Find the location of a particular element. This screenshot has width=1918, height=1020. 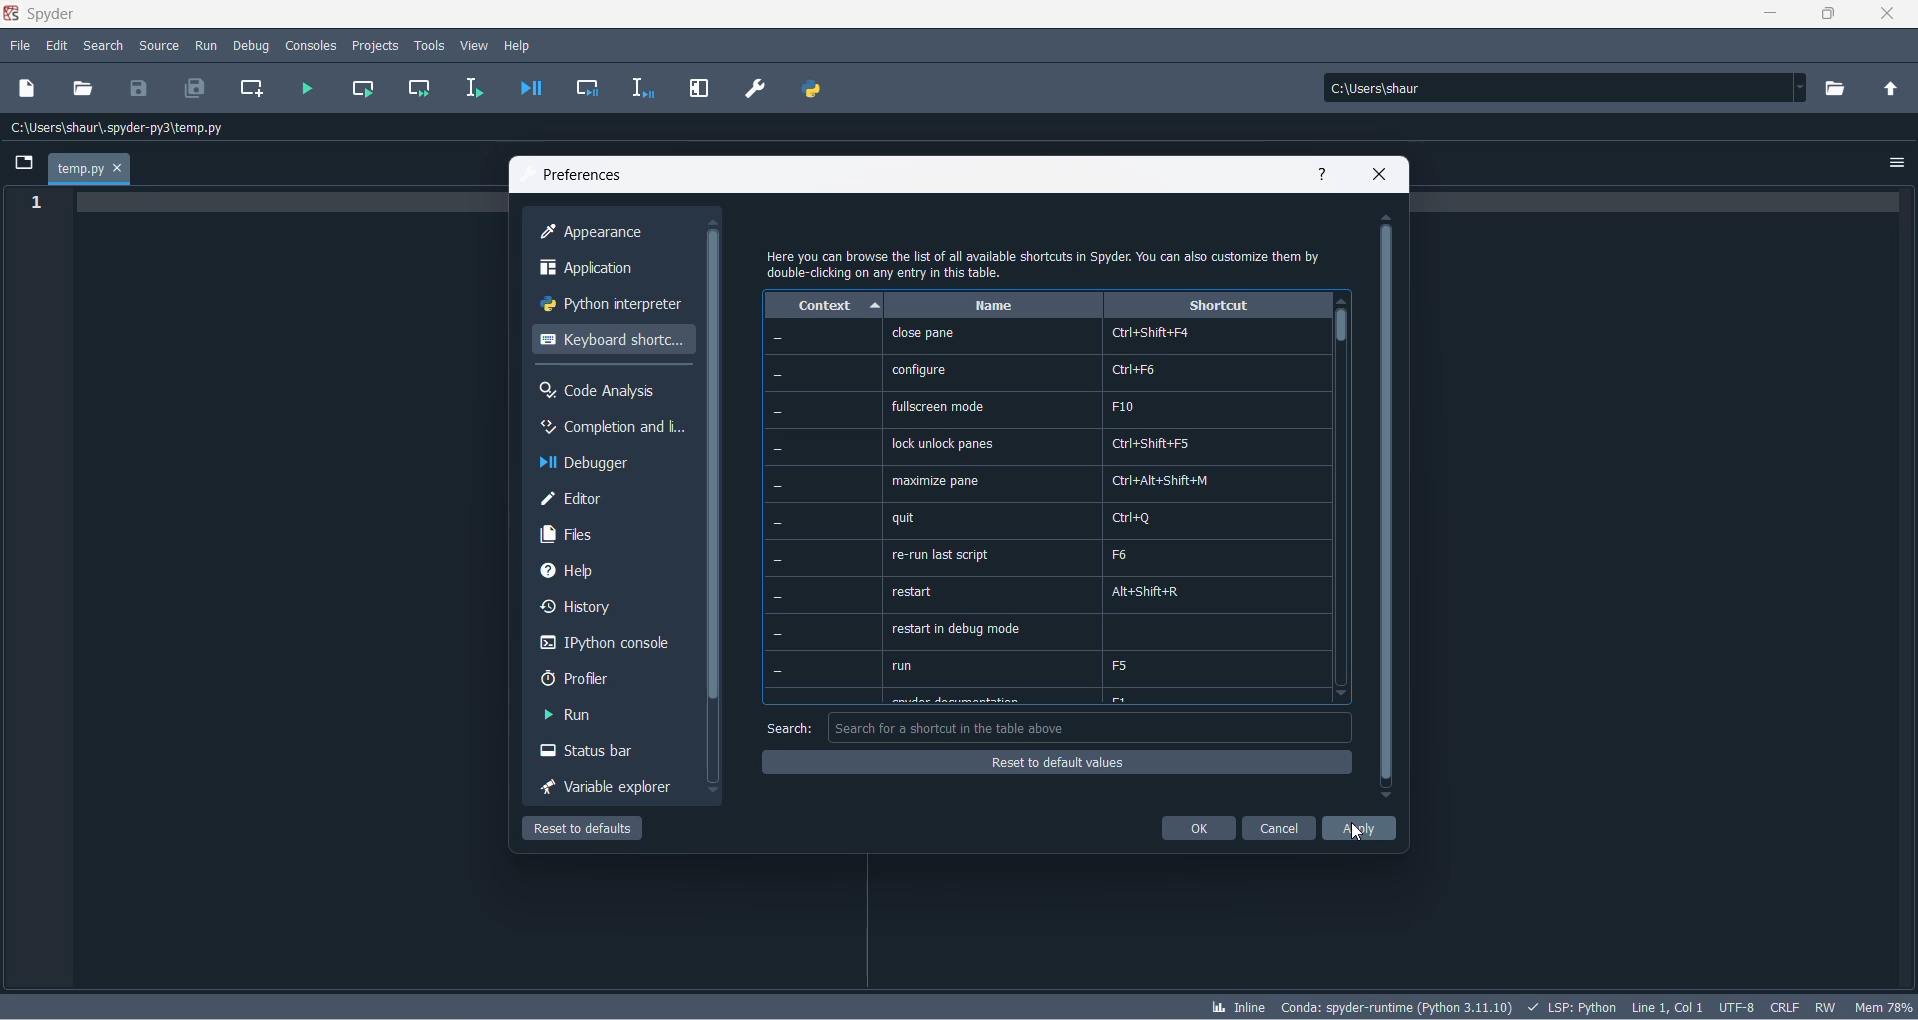

status bar is located at coordinates (599, 753).